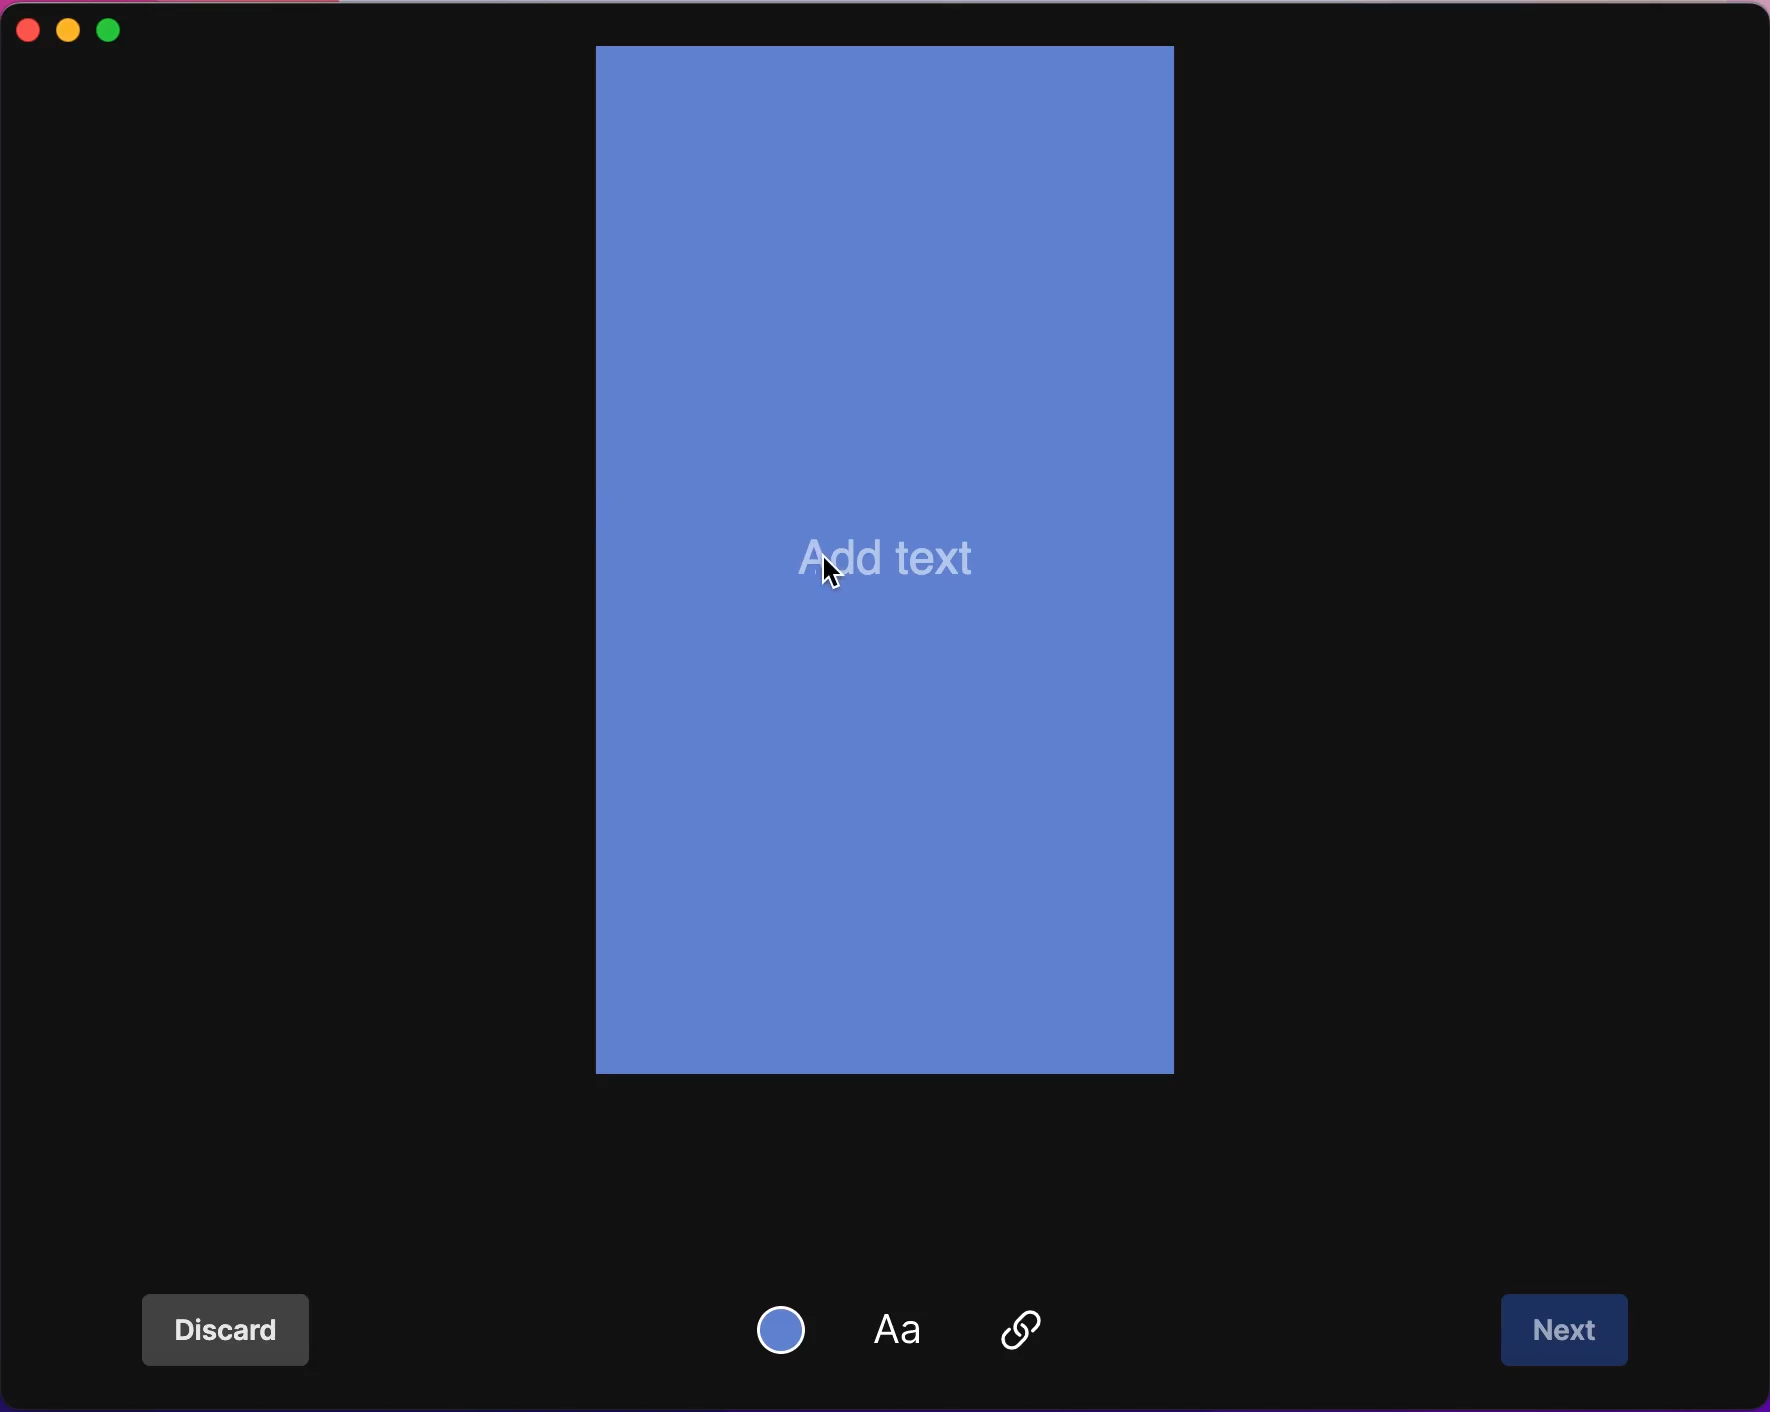 The image size is (1770, 1412). I want to click on color, so click(787, 1327).